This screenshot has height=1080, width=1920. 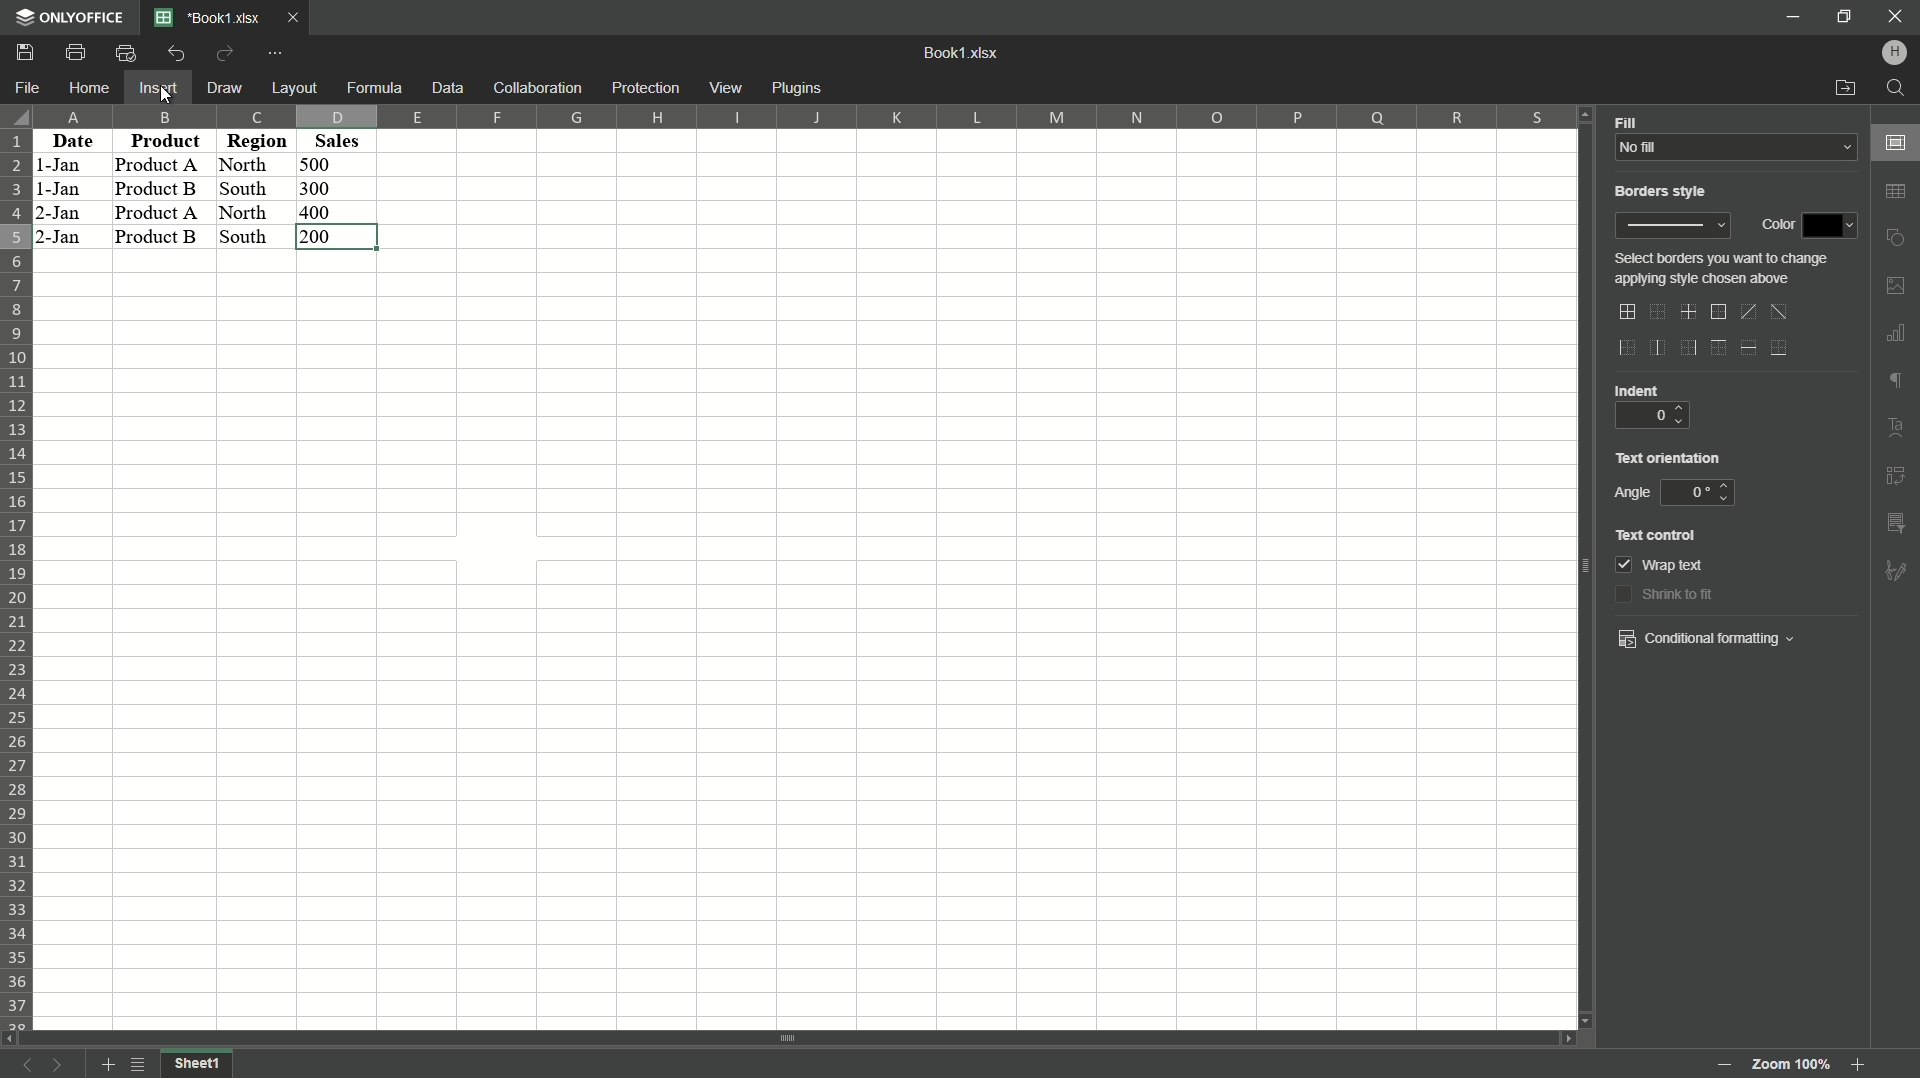 I want to click on list of sheets, so click(x=140, y=1063).